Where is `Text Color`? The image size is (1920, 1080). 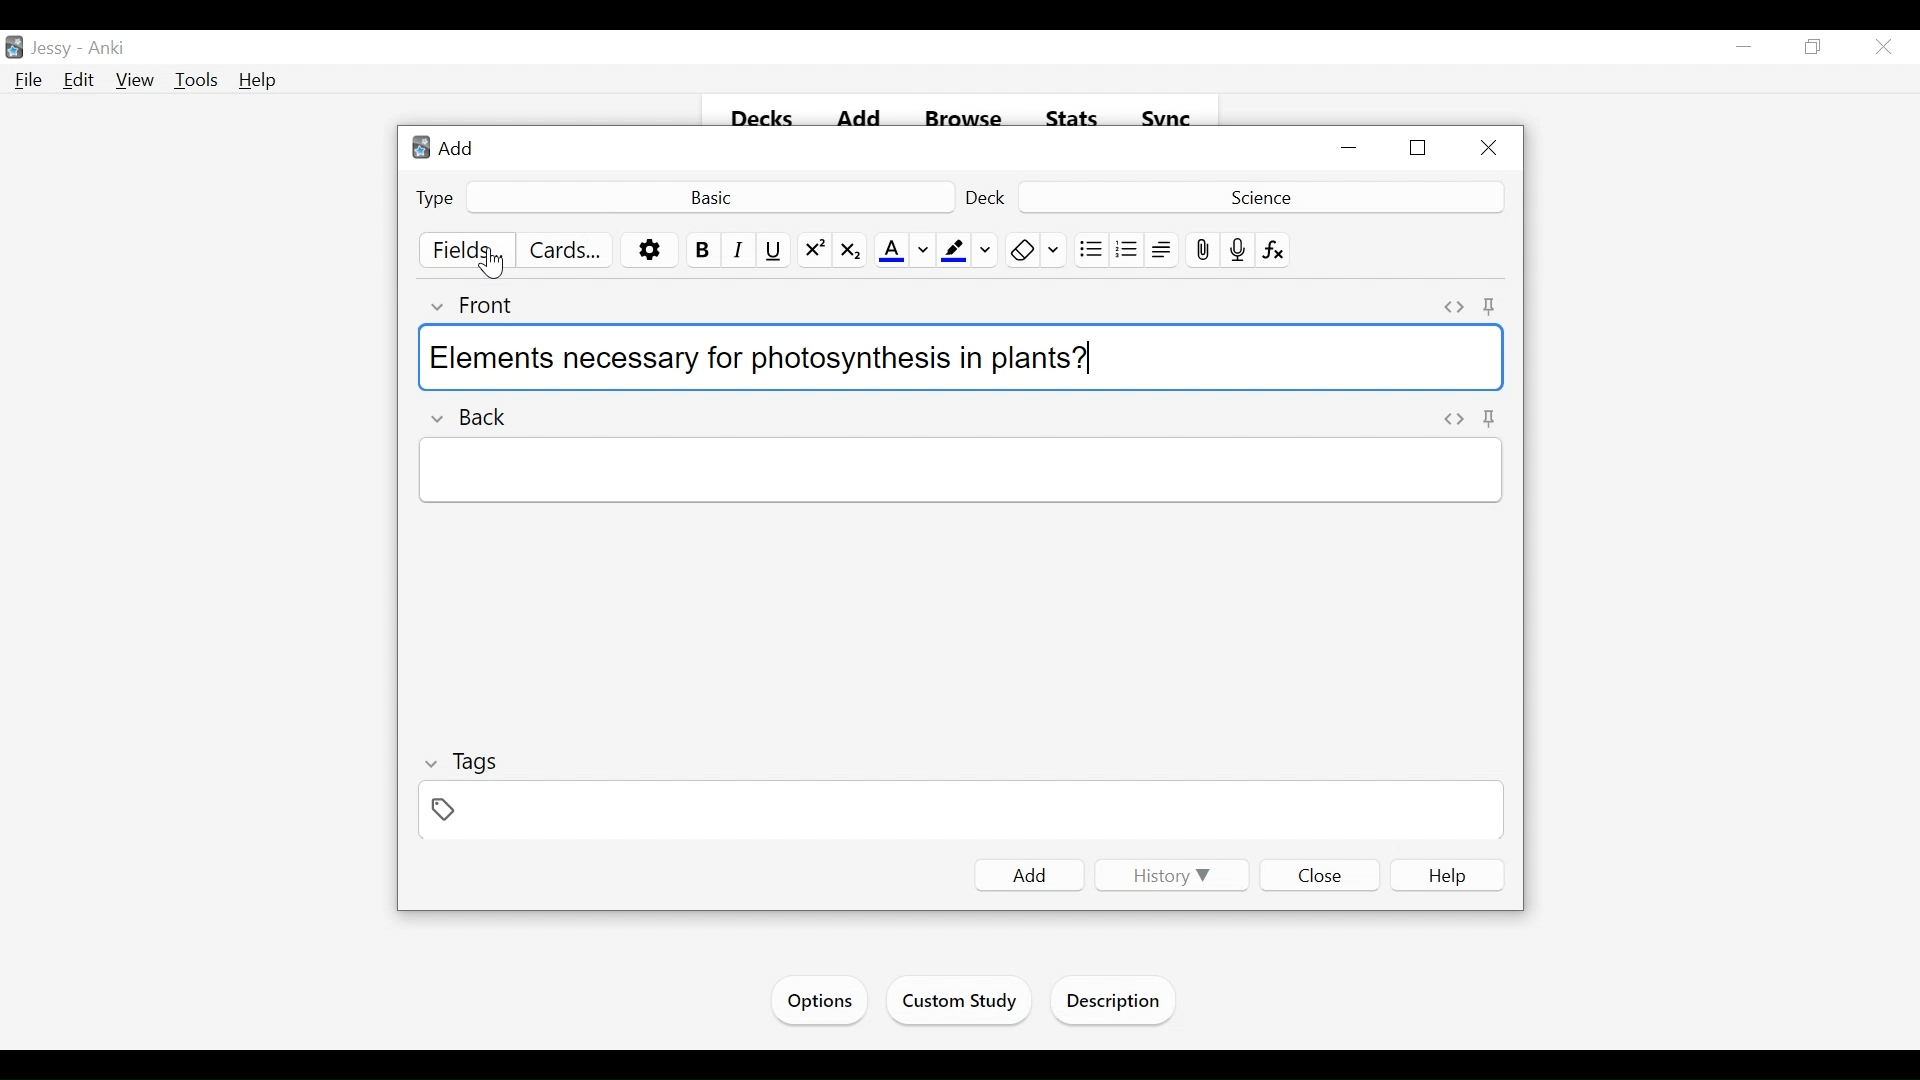 Text Color is located at coordinates (891, 251).